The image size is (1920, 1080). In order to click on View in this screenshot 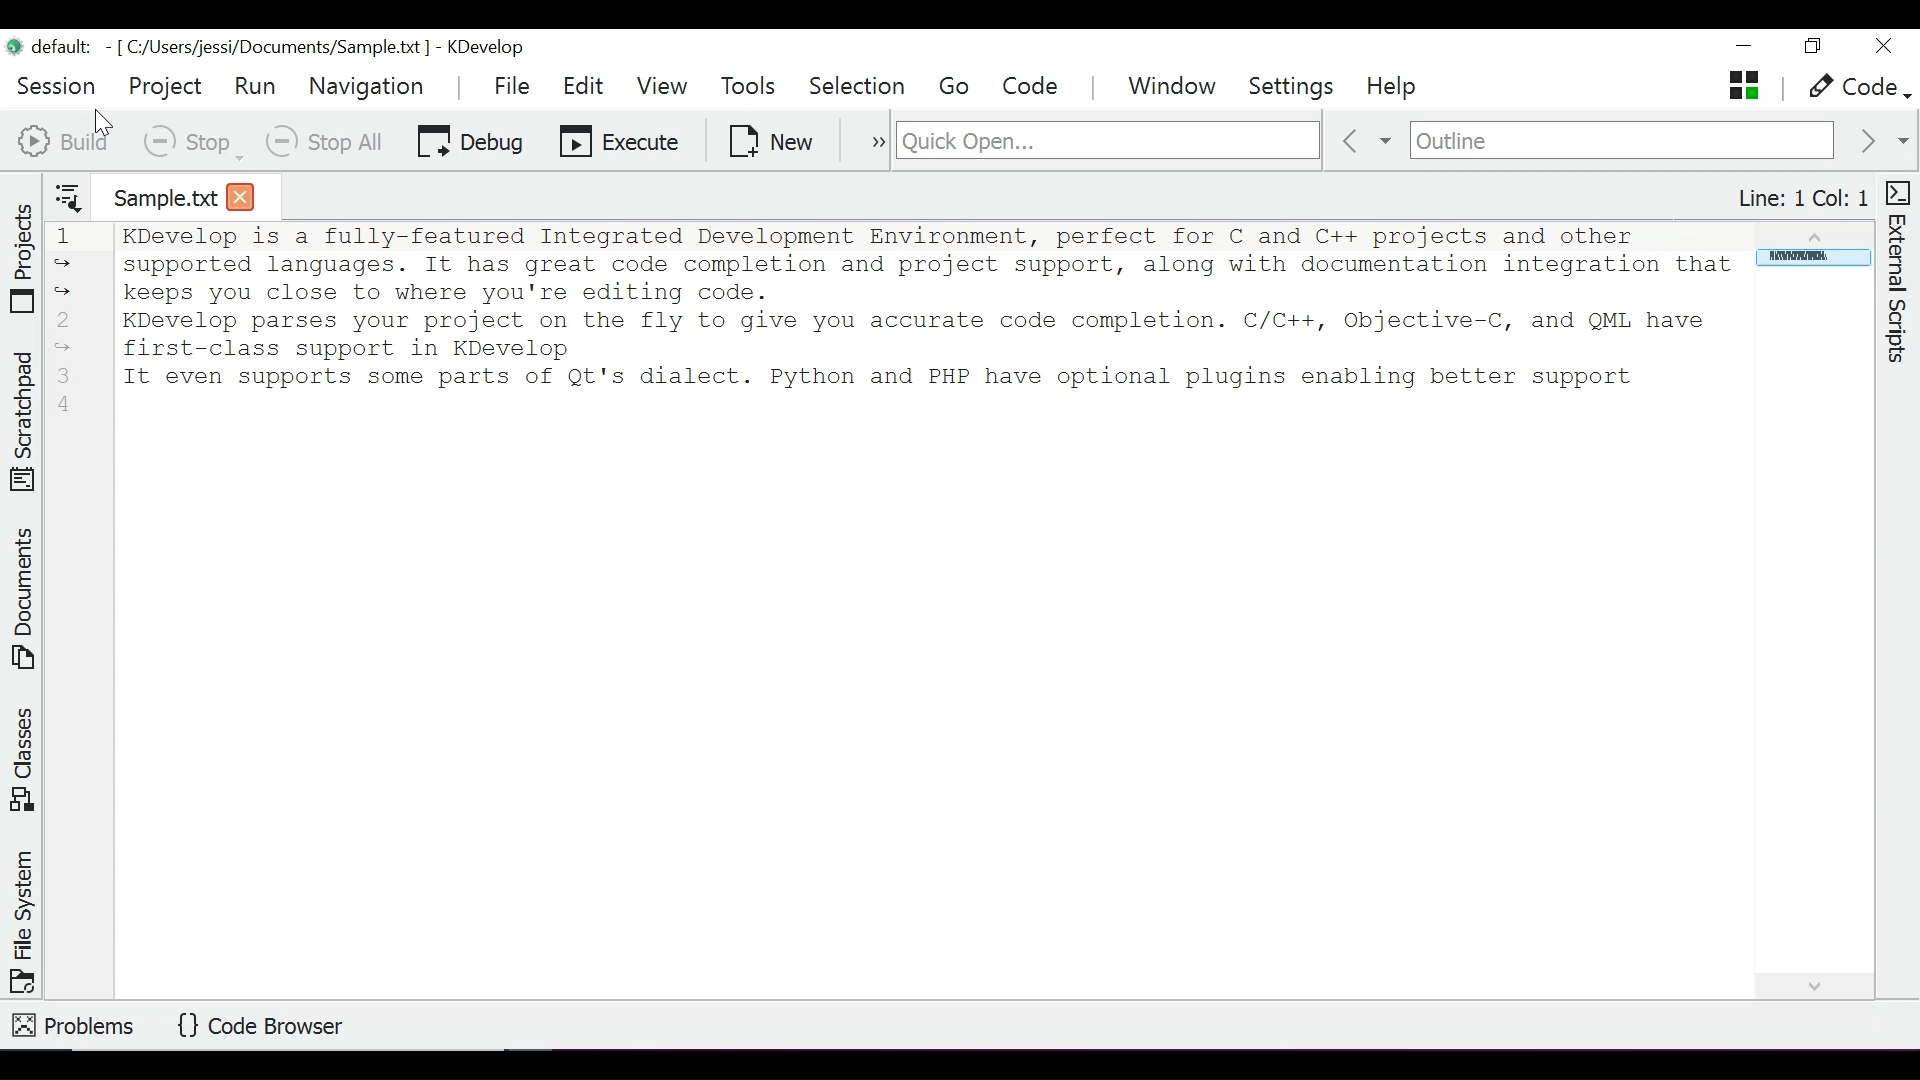, I will do `click(665, 87)`.